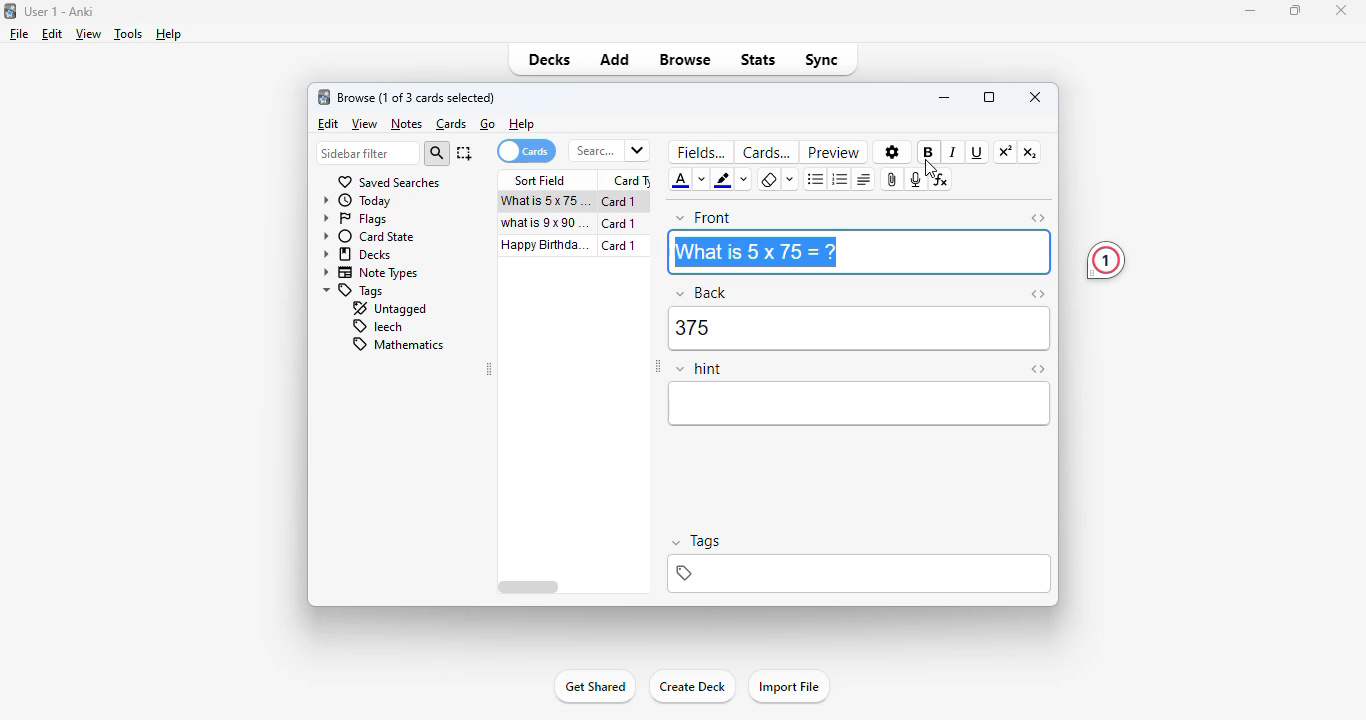  I want to click on record audio, so click(917, 179).